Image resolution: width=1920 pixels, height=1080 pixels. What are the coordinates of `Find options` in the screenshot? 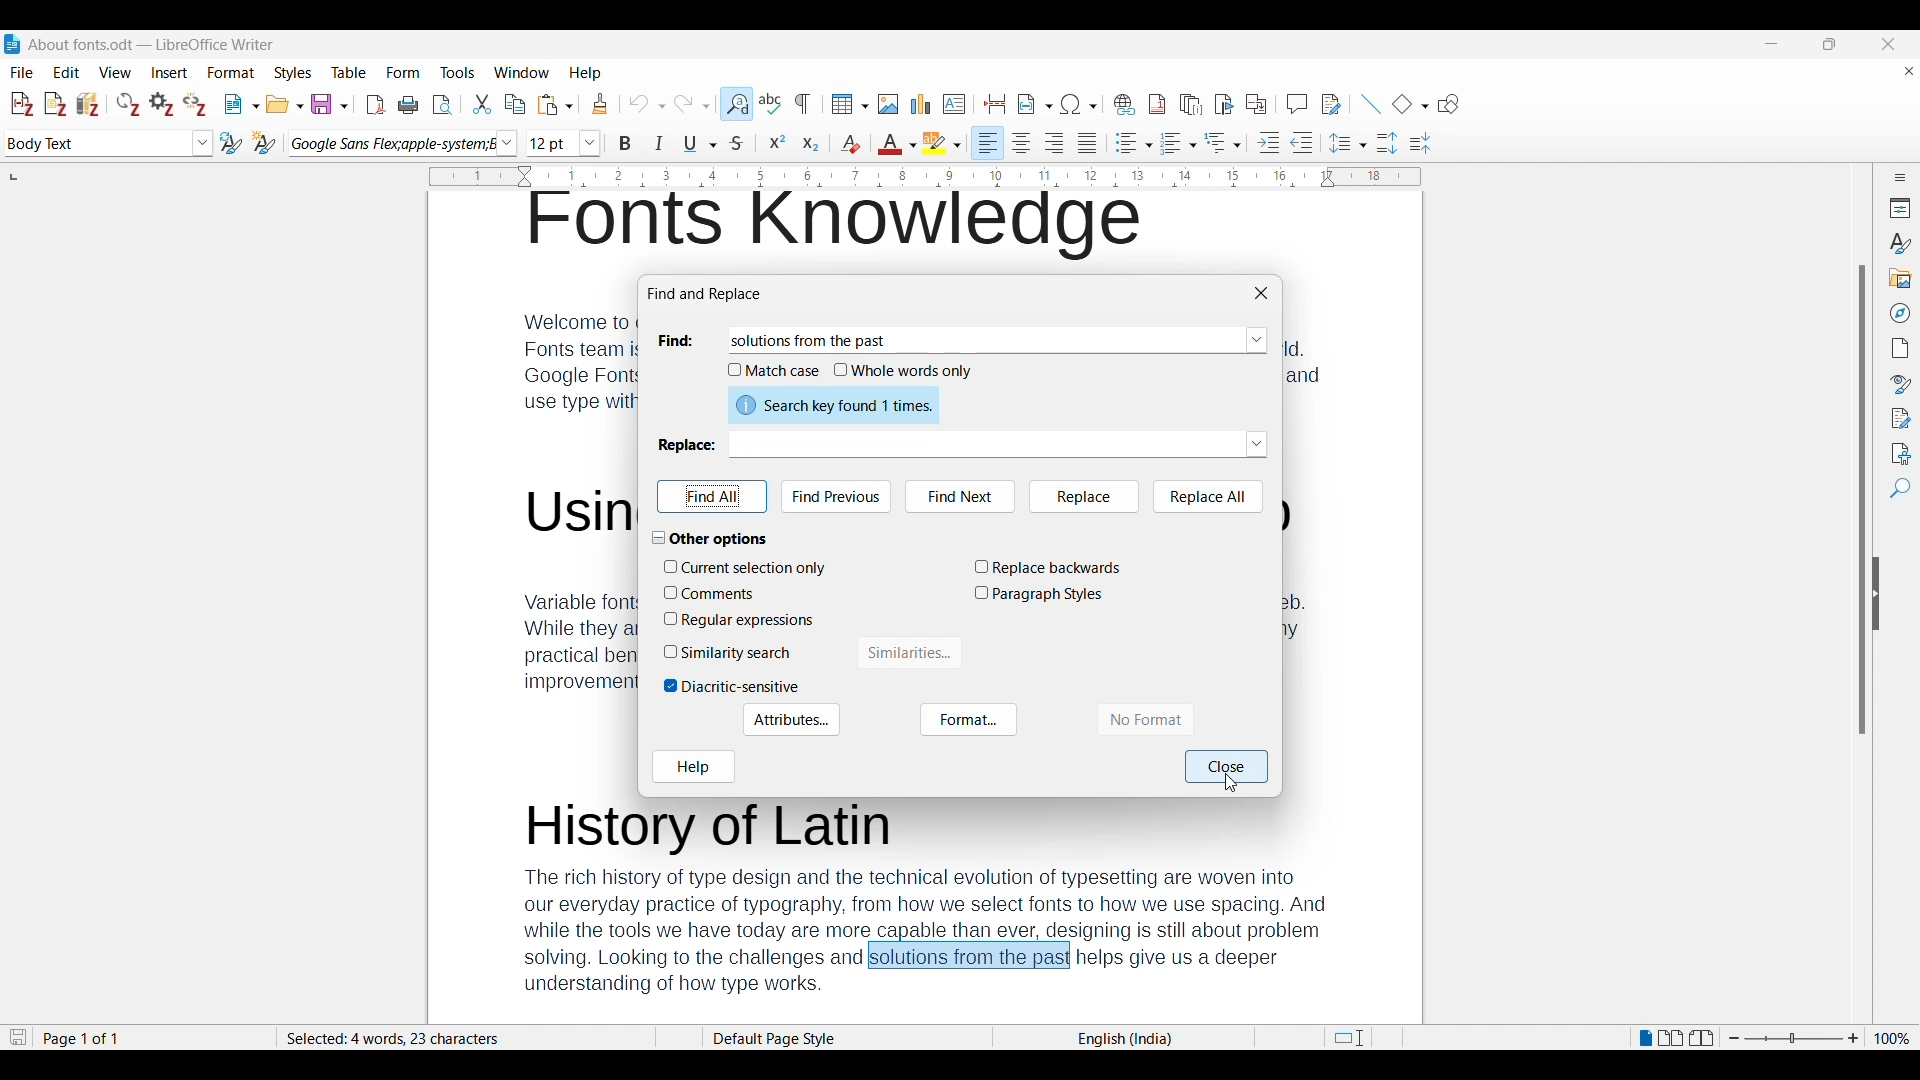 It's located at (1257, 341).